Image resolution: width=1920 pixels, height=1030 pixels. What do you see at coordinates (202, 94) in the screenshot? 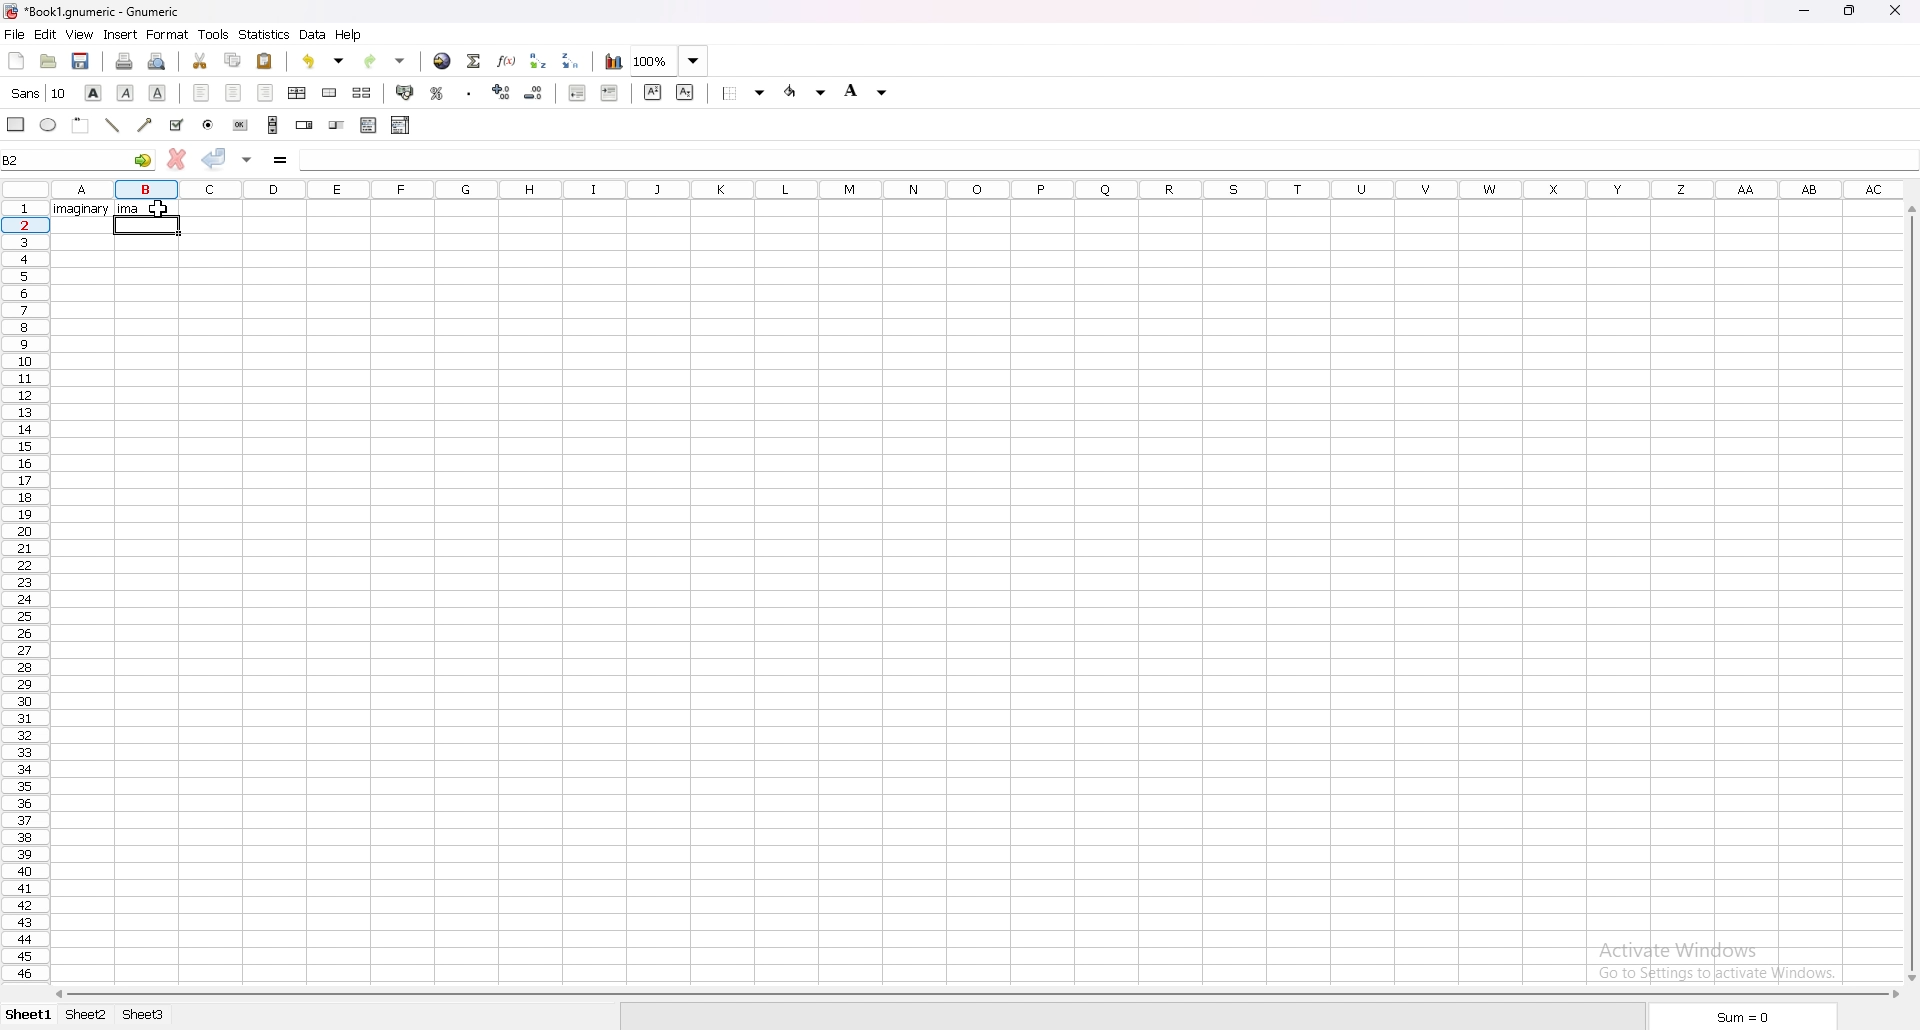
I see `left align` at bounding box center [202, 94].